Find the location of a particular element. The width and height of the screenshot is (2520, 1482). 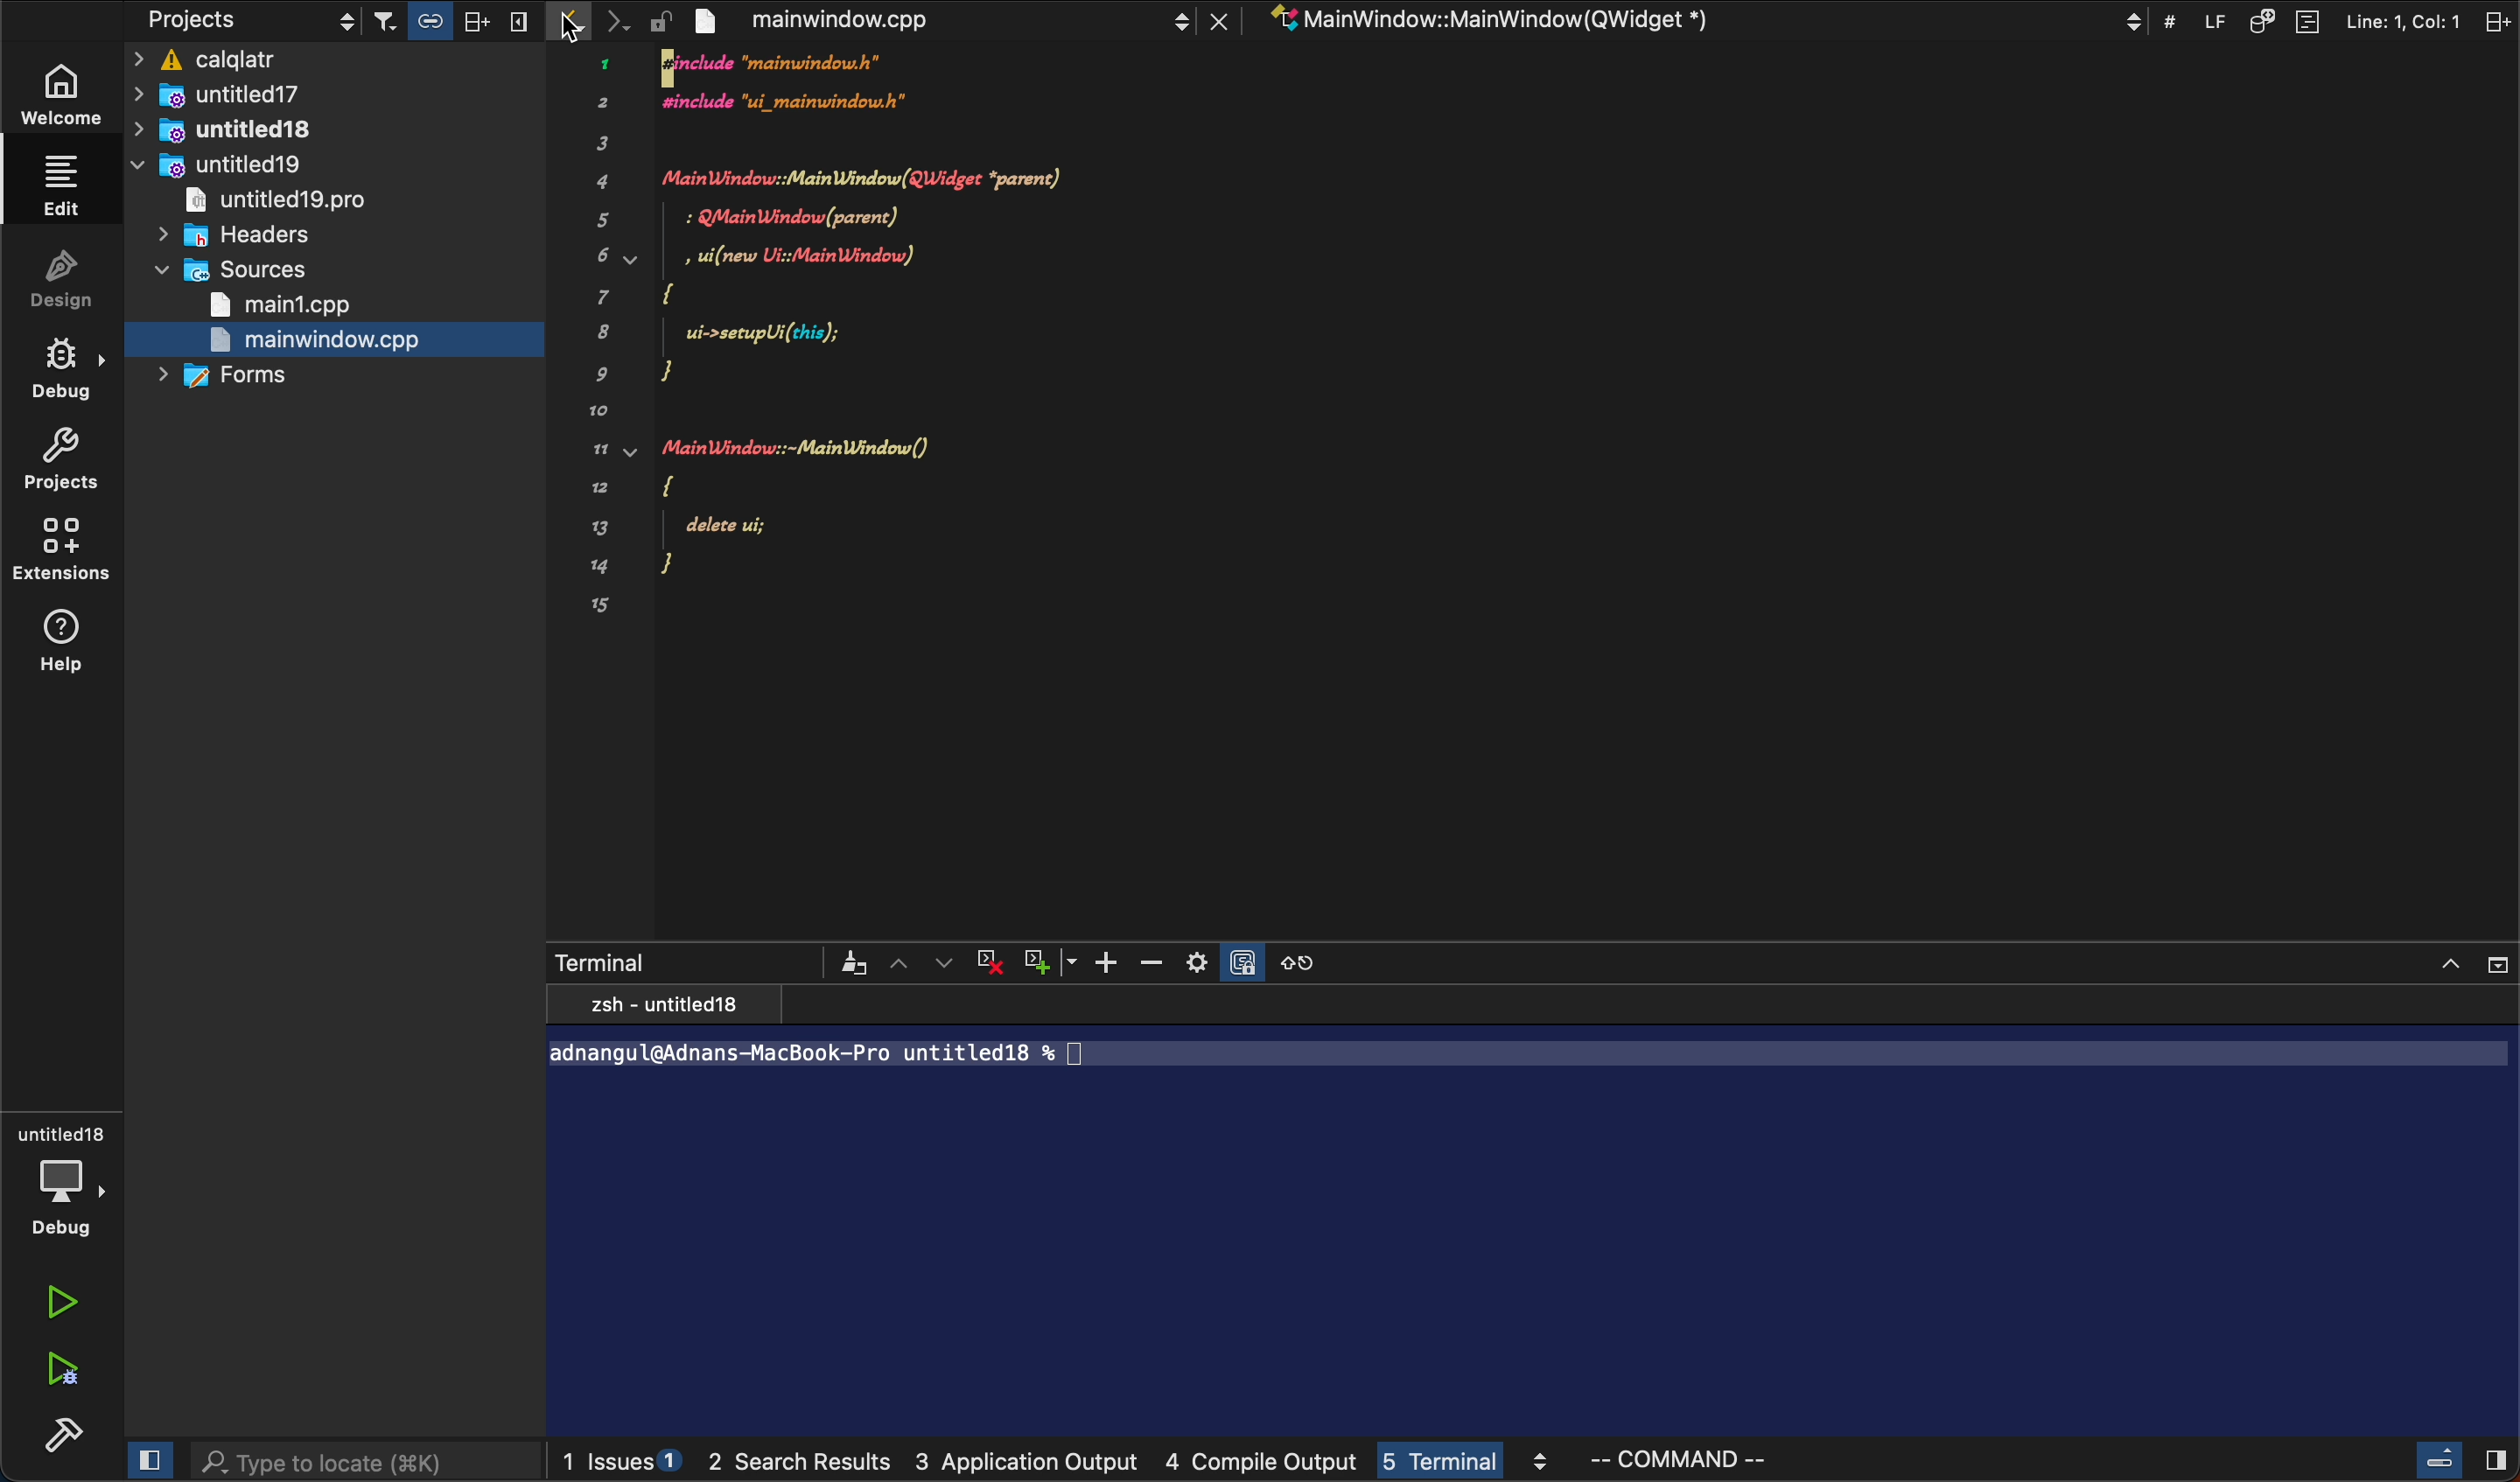

welcome is located at coordinates (64, 100).